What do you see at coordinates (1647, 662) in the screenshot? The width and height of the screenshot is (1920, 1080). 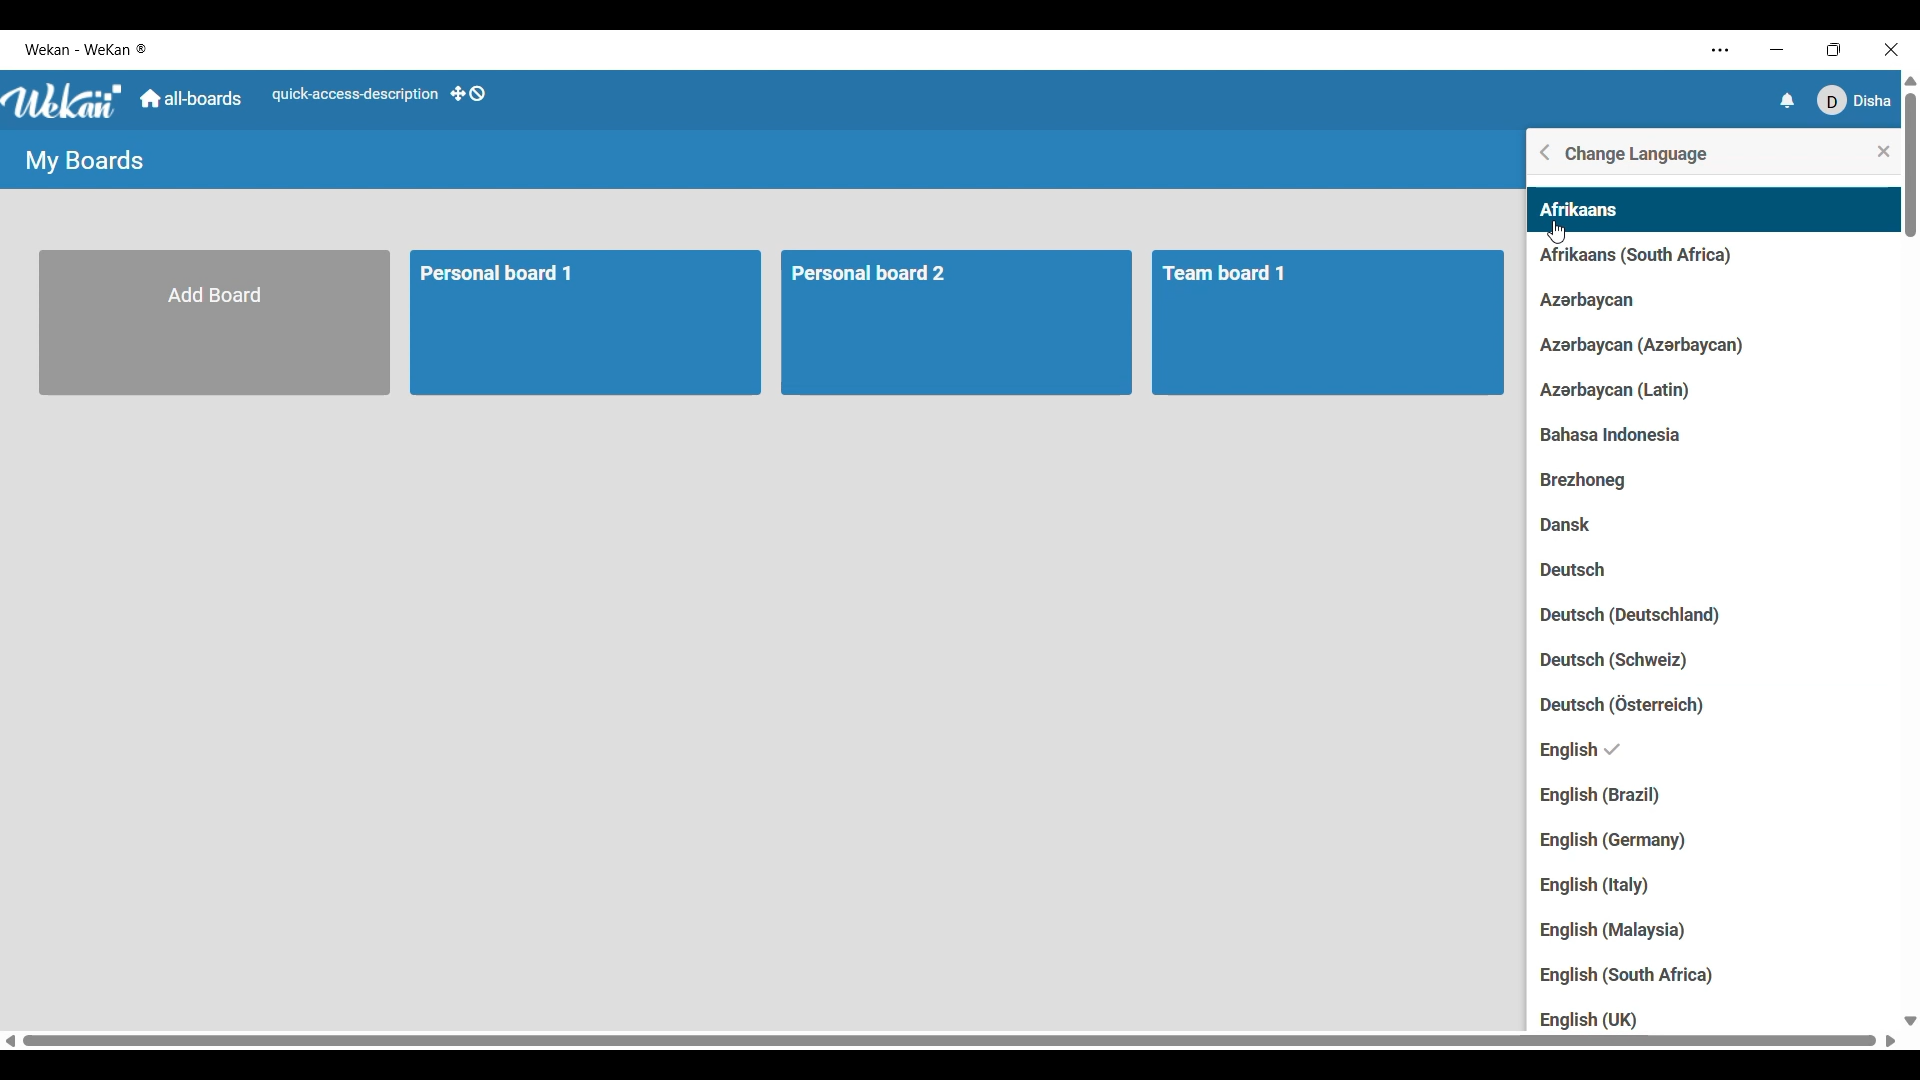 I see `Deutsch (Schweiz)` at bounding box center [1647, 662].